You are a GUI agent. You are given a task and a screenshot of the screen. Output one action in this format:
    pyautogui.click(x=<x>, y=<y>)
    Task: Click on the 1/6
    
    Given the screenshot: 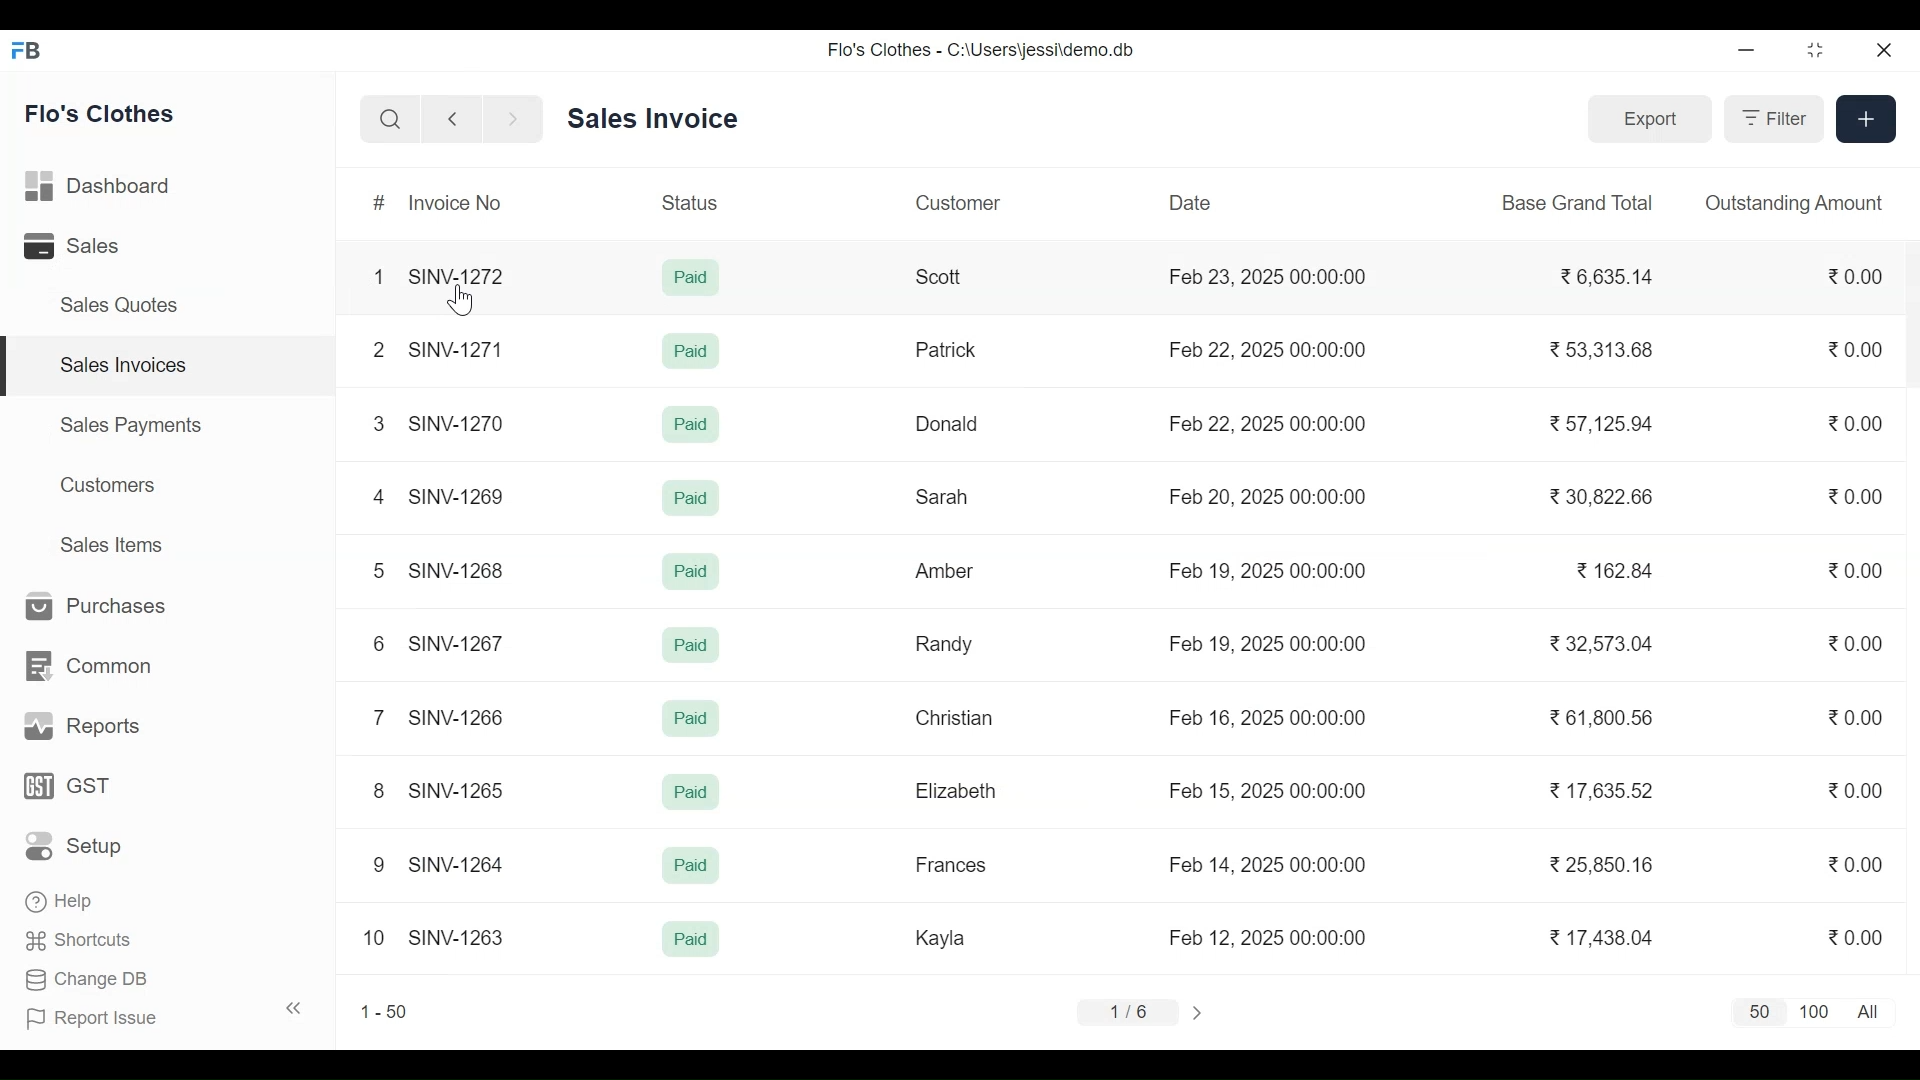 What is the action you would take?
    pyautogui.click(x=1128, y=1011)
    